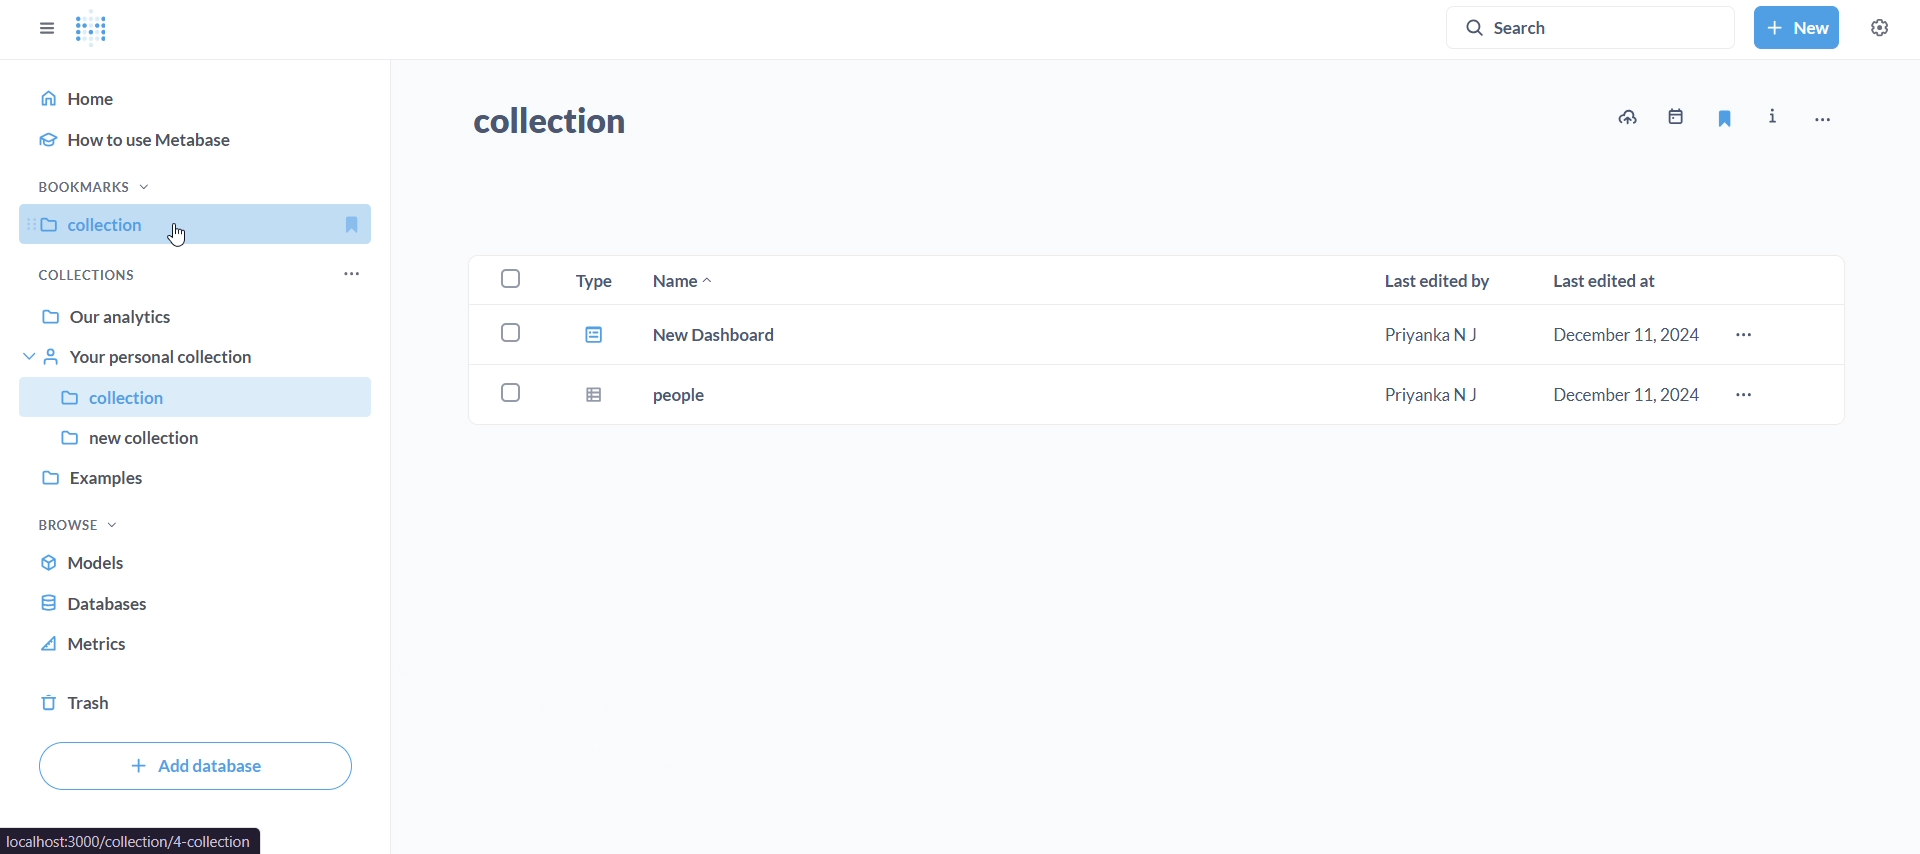 The width and height of the screenshot is (1920, 854). I want to click on how to use metabase, so click(198, 144).